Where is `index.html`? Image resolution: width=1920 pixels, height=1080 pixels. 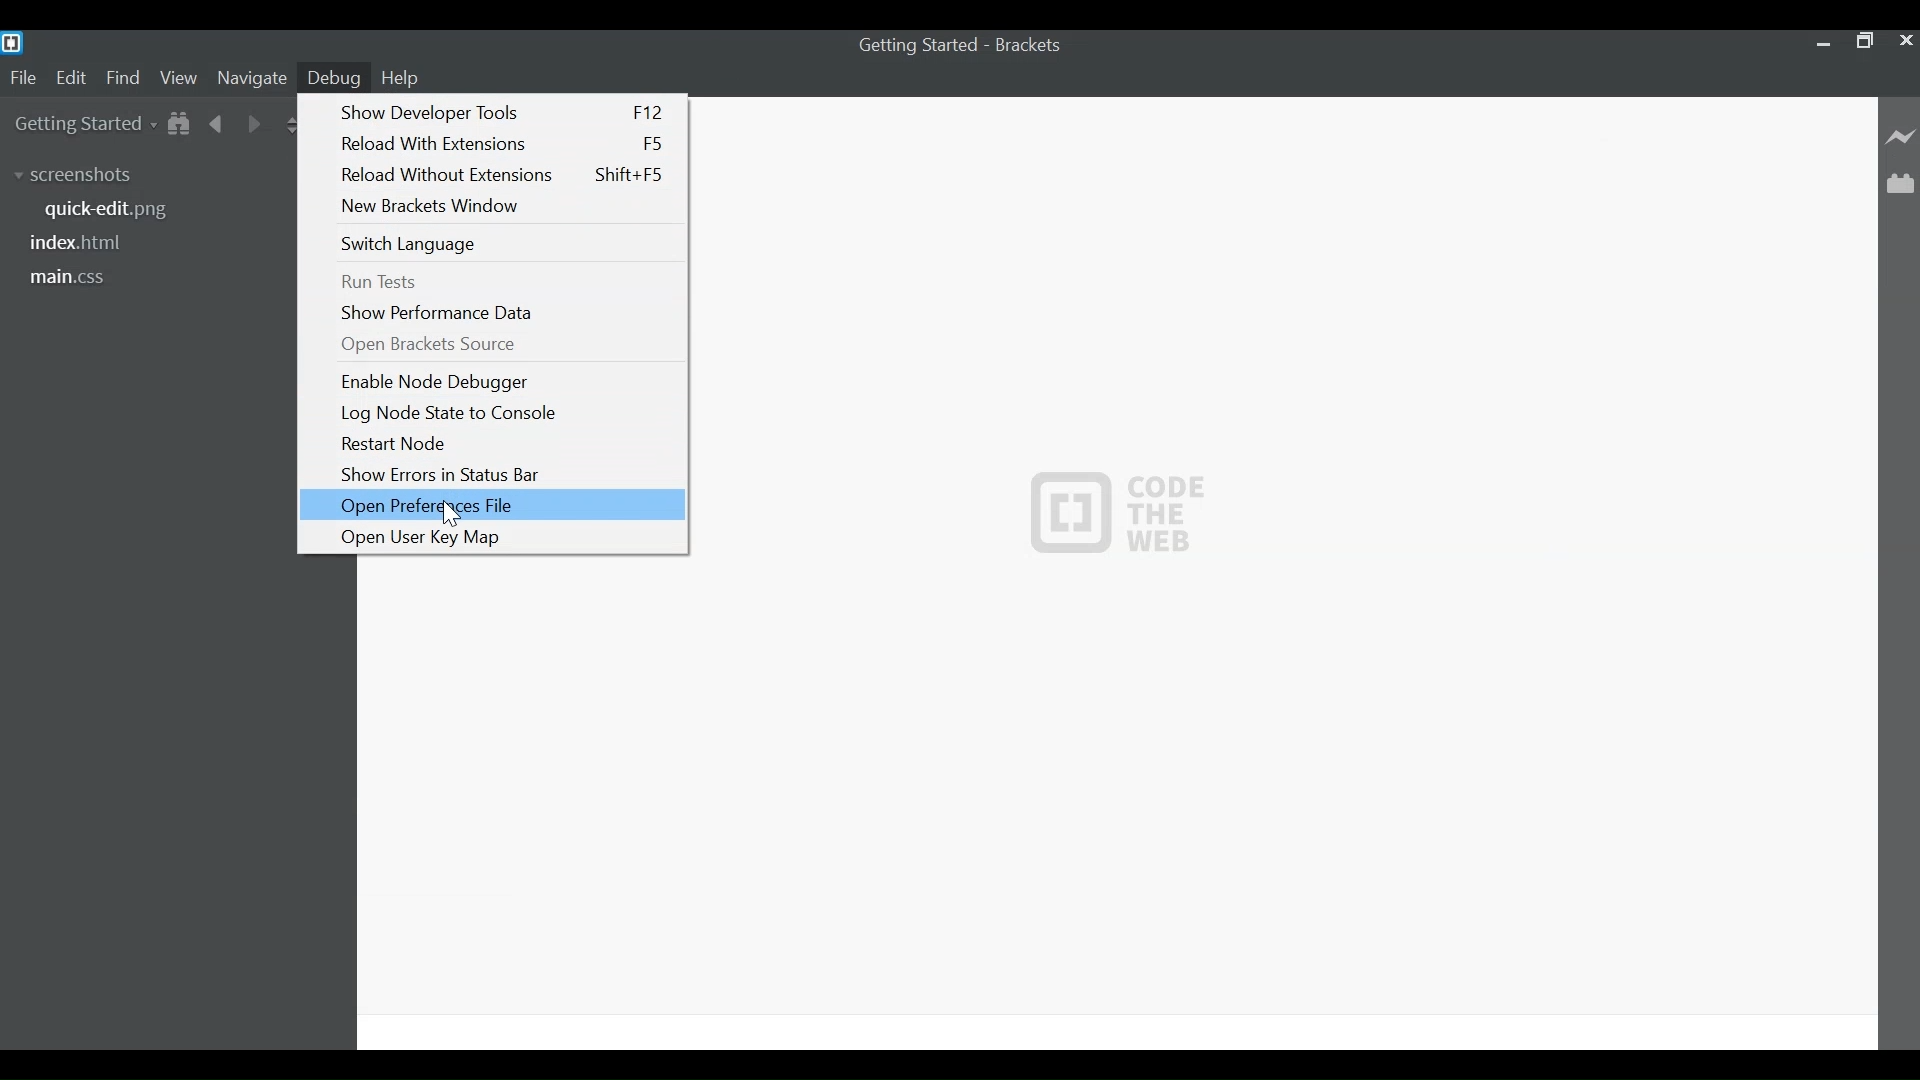
index.html is located at coordinates (81, 245).